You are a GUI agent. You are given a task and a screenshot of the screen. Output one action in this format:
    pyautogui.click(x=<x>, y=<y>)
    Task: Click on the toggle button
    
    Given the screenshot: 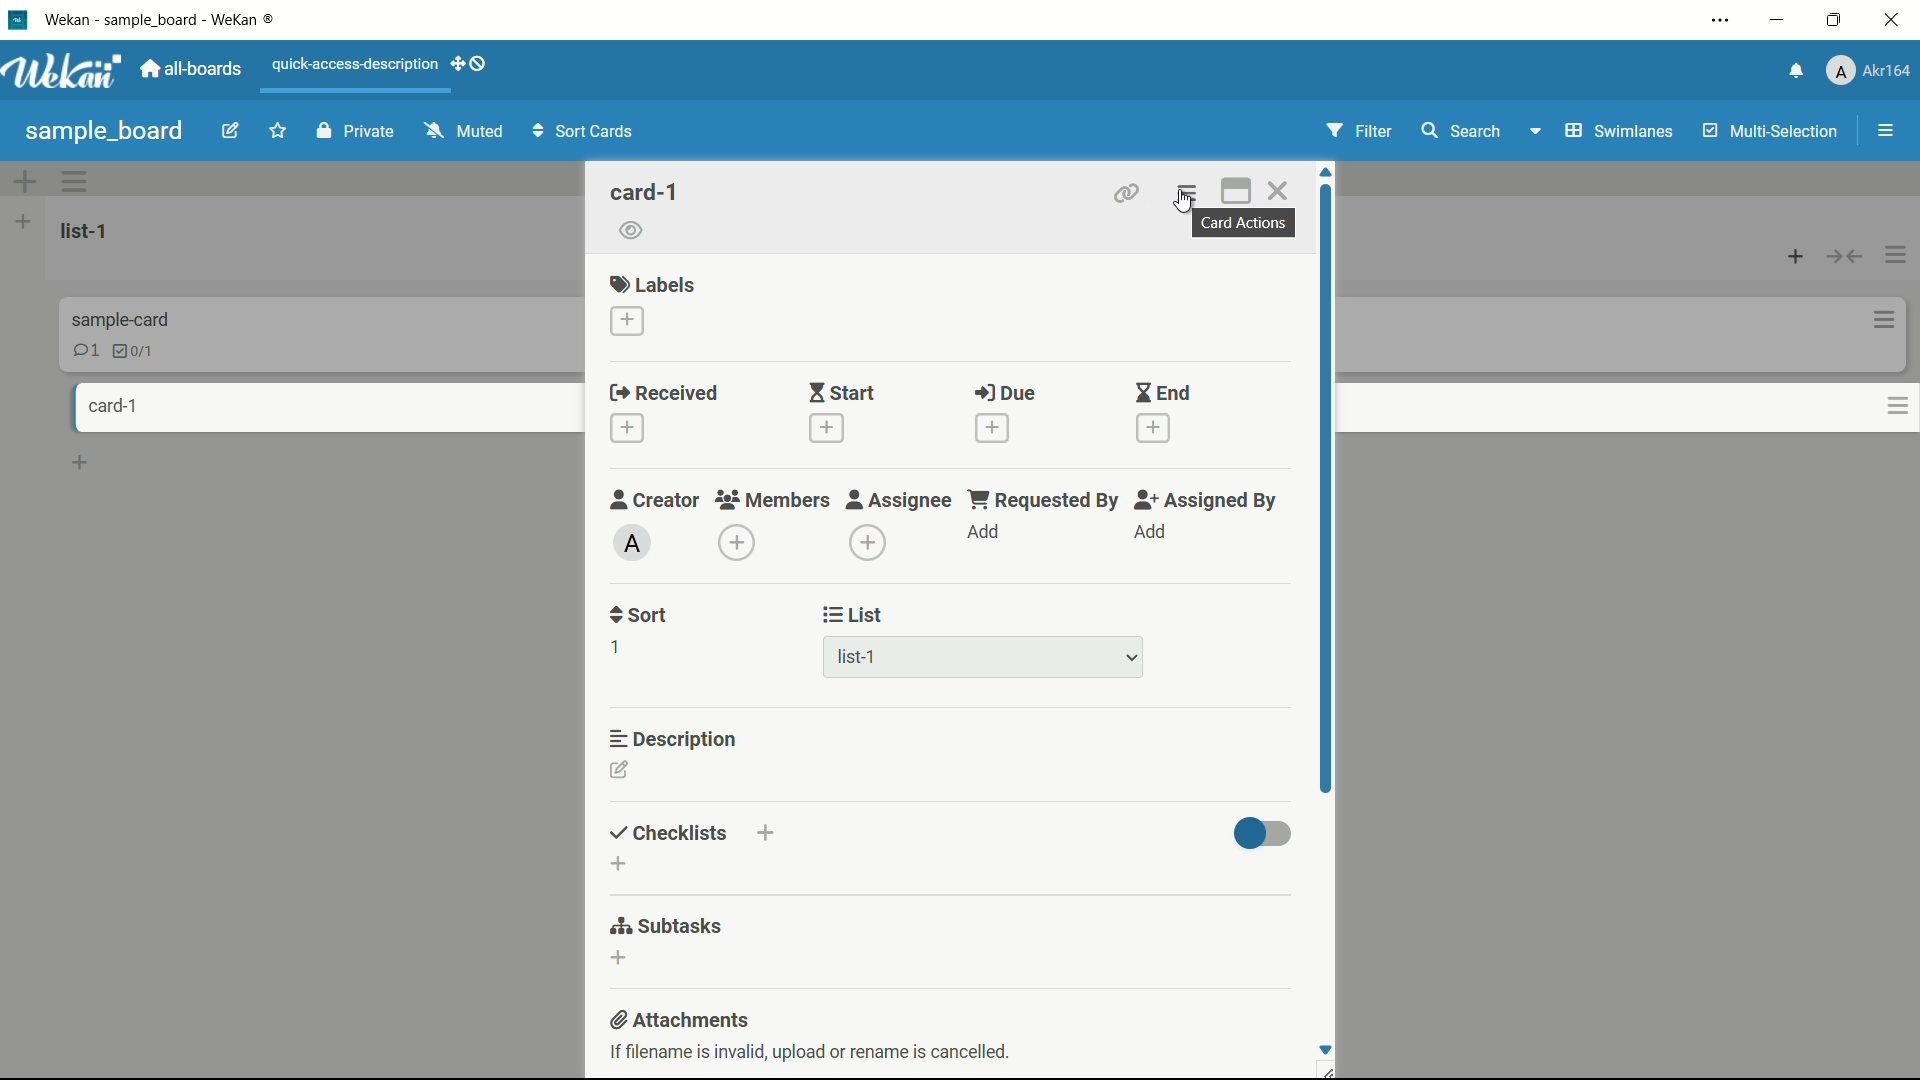 What is the action you would take?
    pyautogui.click(x=1261, y=831)
    